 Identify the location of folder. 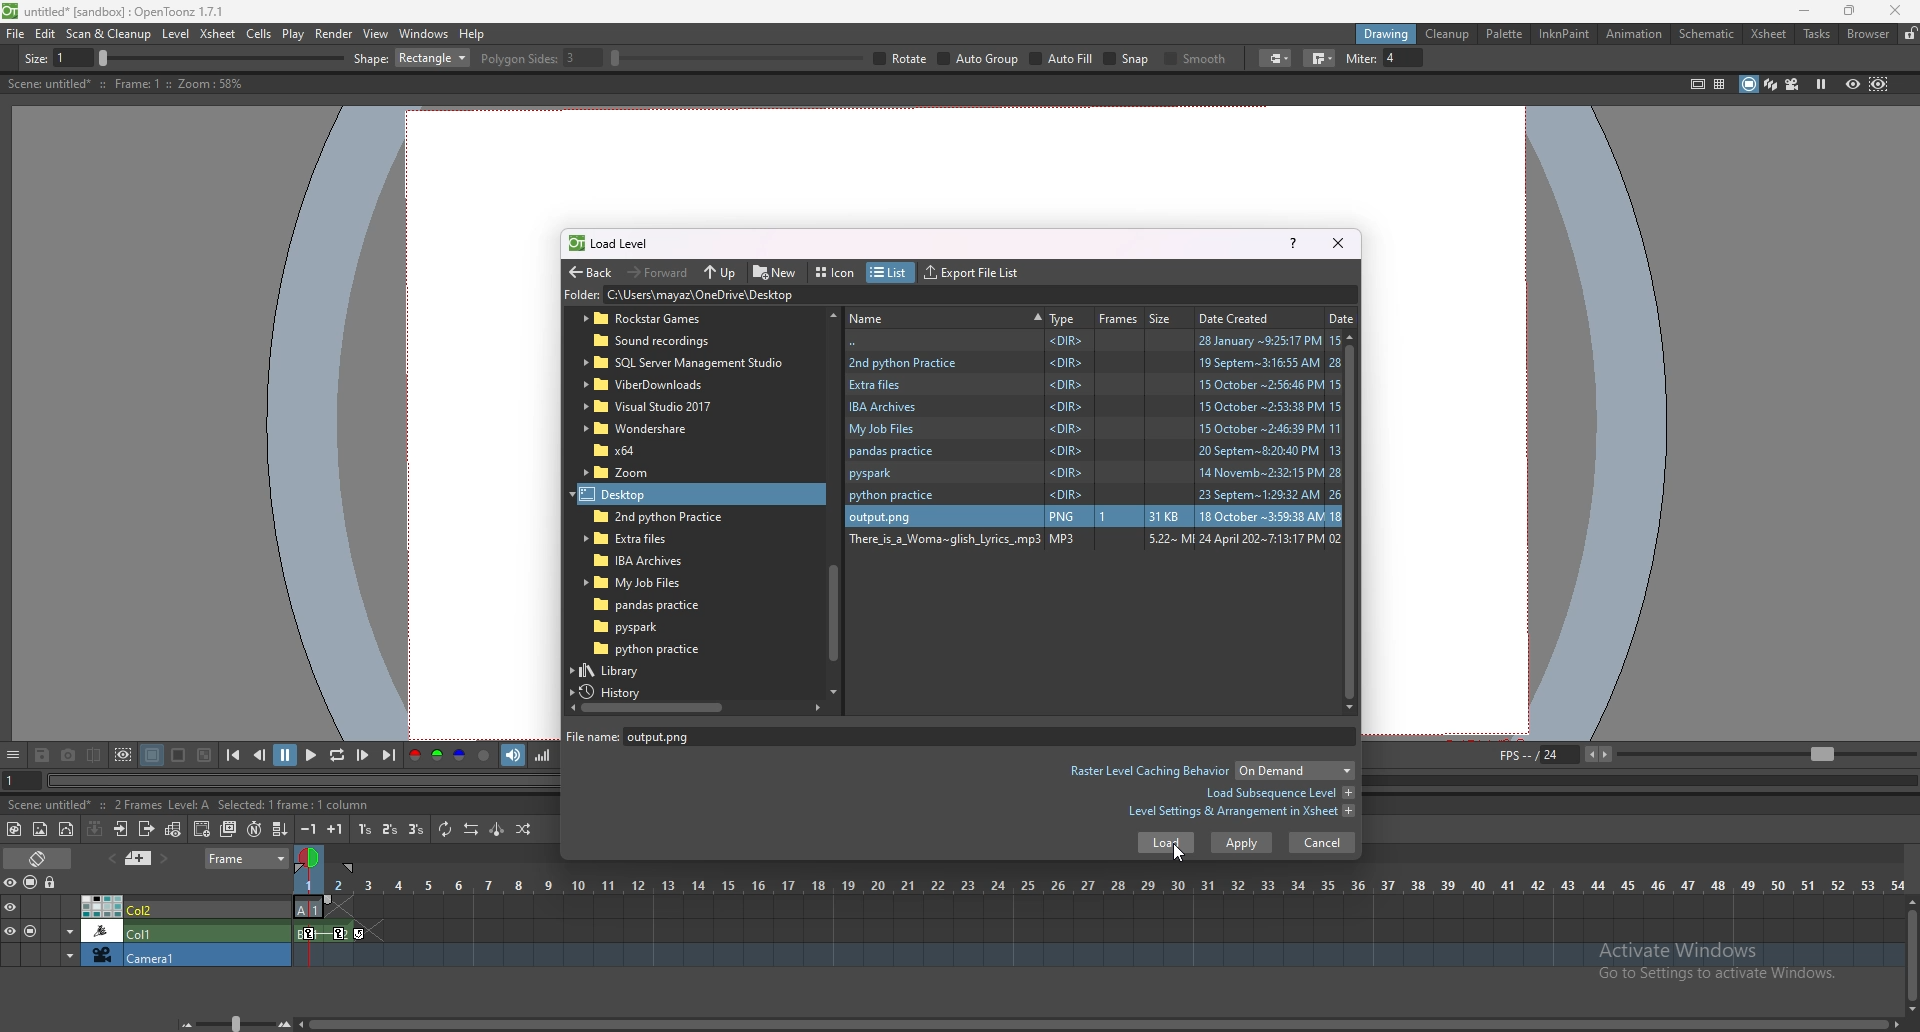
(1095, 473).